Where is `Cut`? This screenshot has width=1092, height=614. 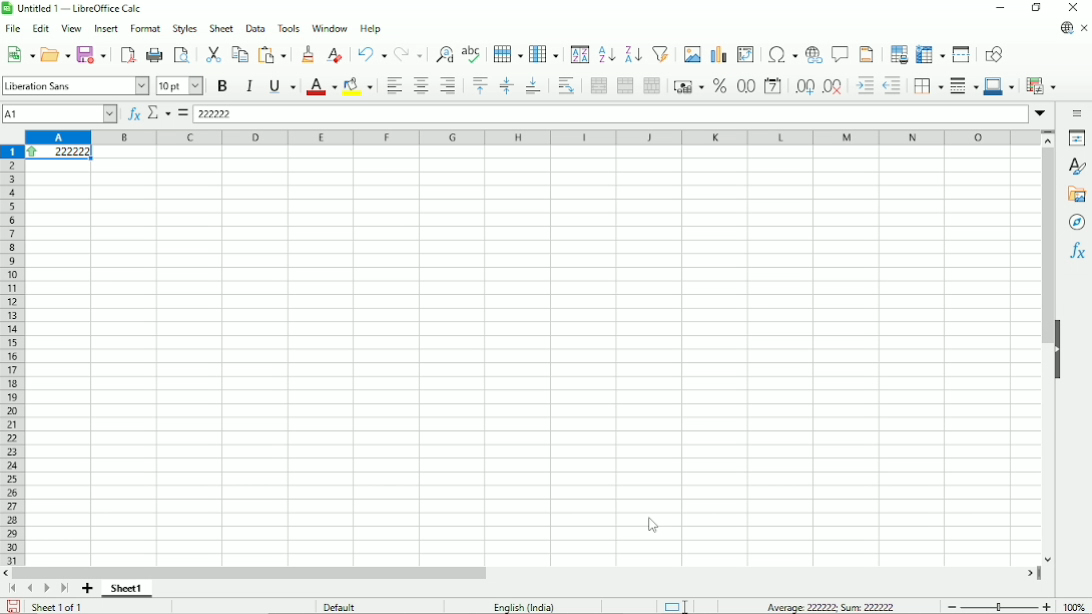
Cut is located at coordinates (212, 53).